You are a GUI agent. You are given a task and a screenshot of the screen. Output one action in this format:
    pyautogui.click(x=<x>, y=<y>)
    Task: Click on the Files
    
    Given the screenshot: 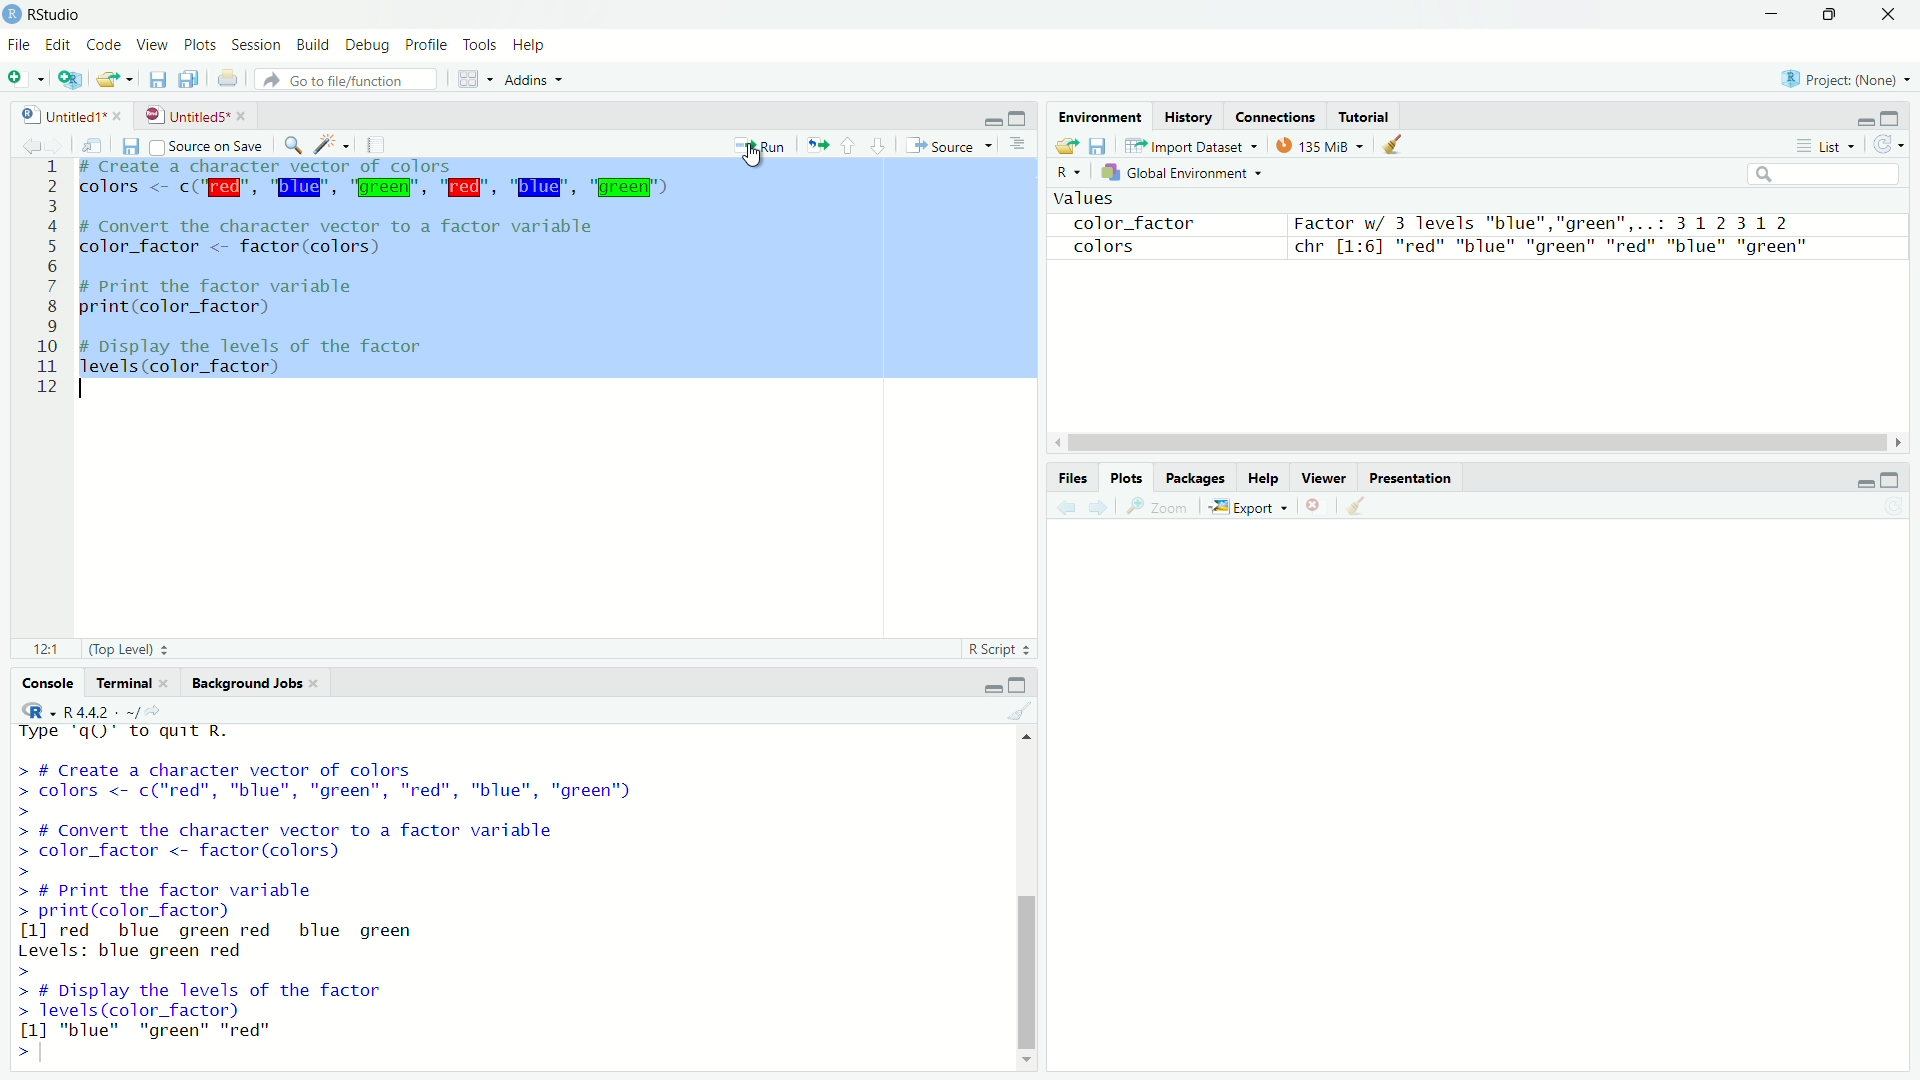 What is the action you would take?
    pyautogui.click(x=1071, y=474)
    